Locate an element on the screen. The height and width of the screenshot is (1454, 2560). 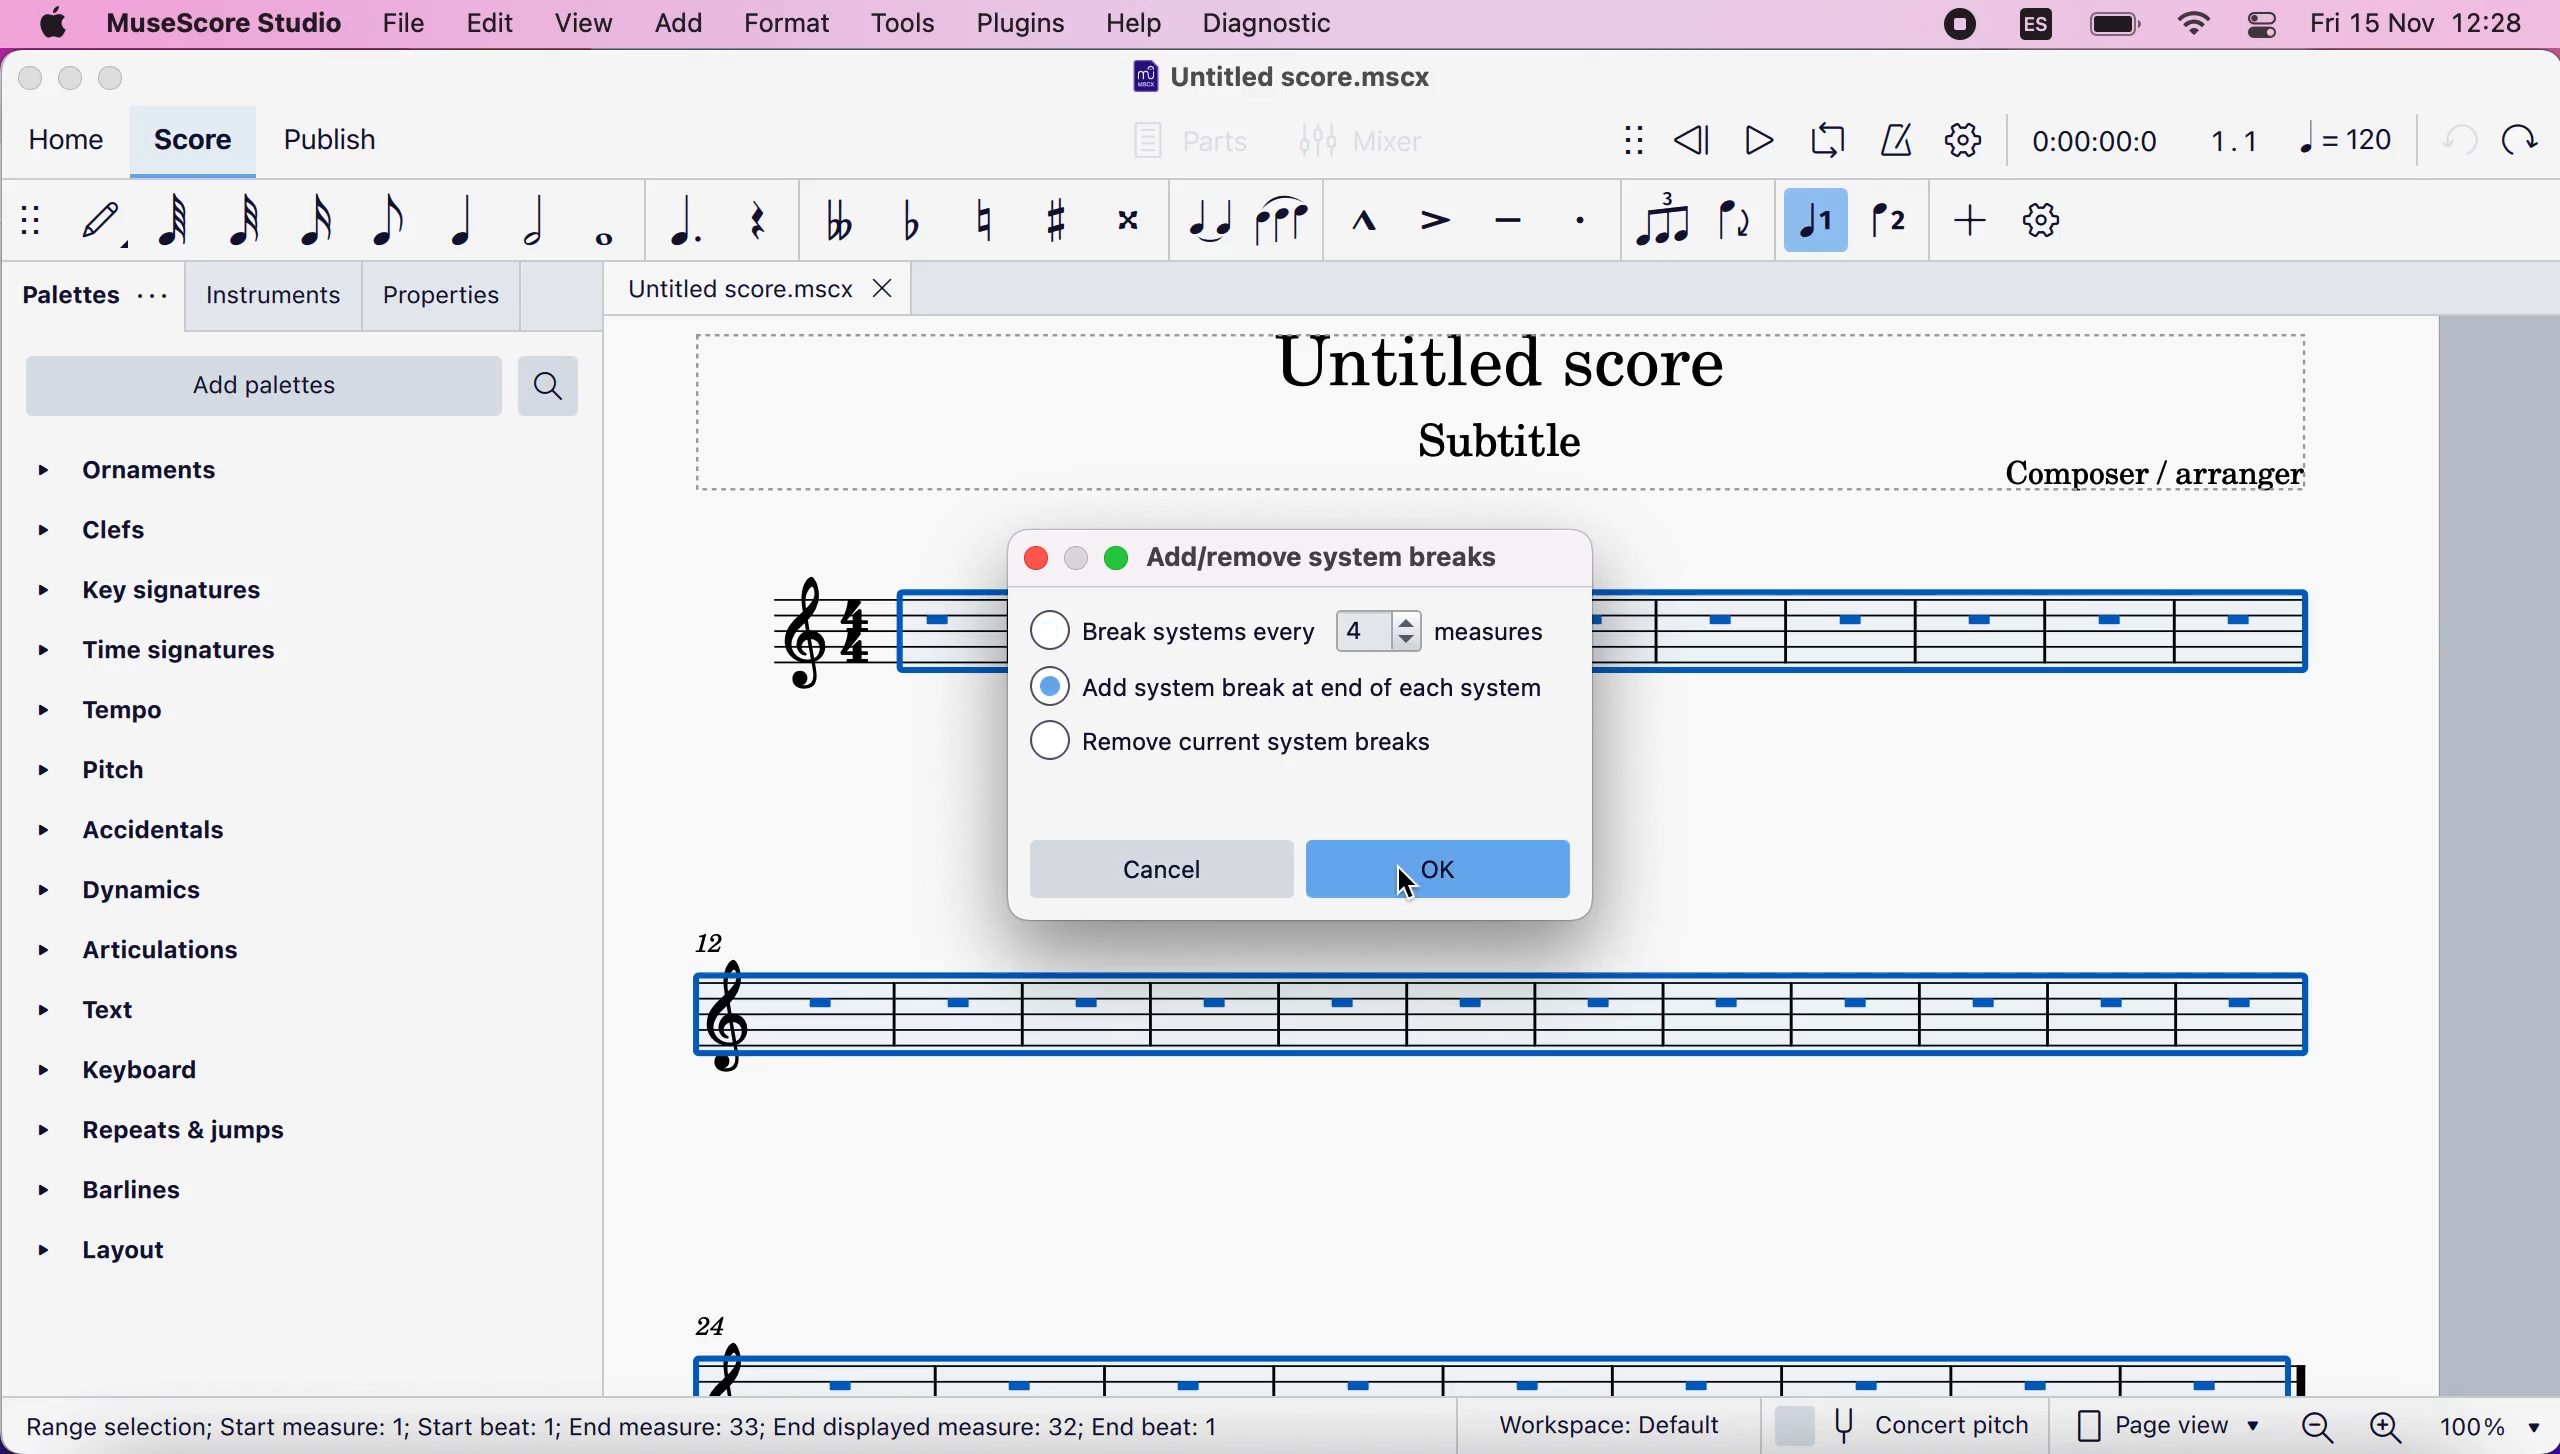
add palettes is located at coordinates (259, 393).